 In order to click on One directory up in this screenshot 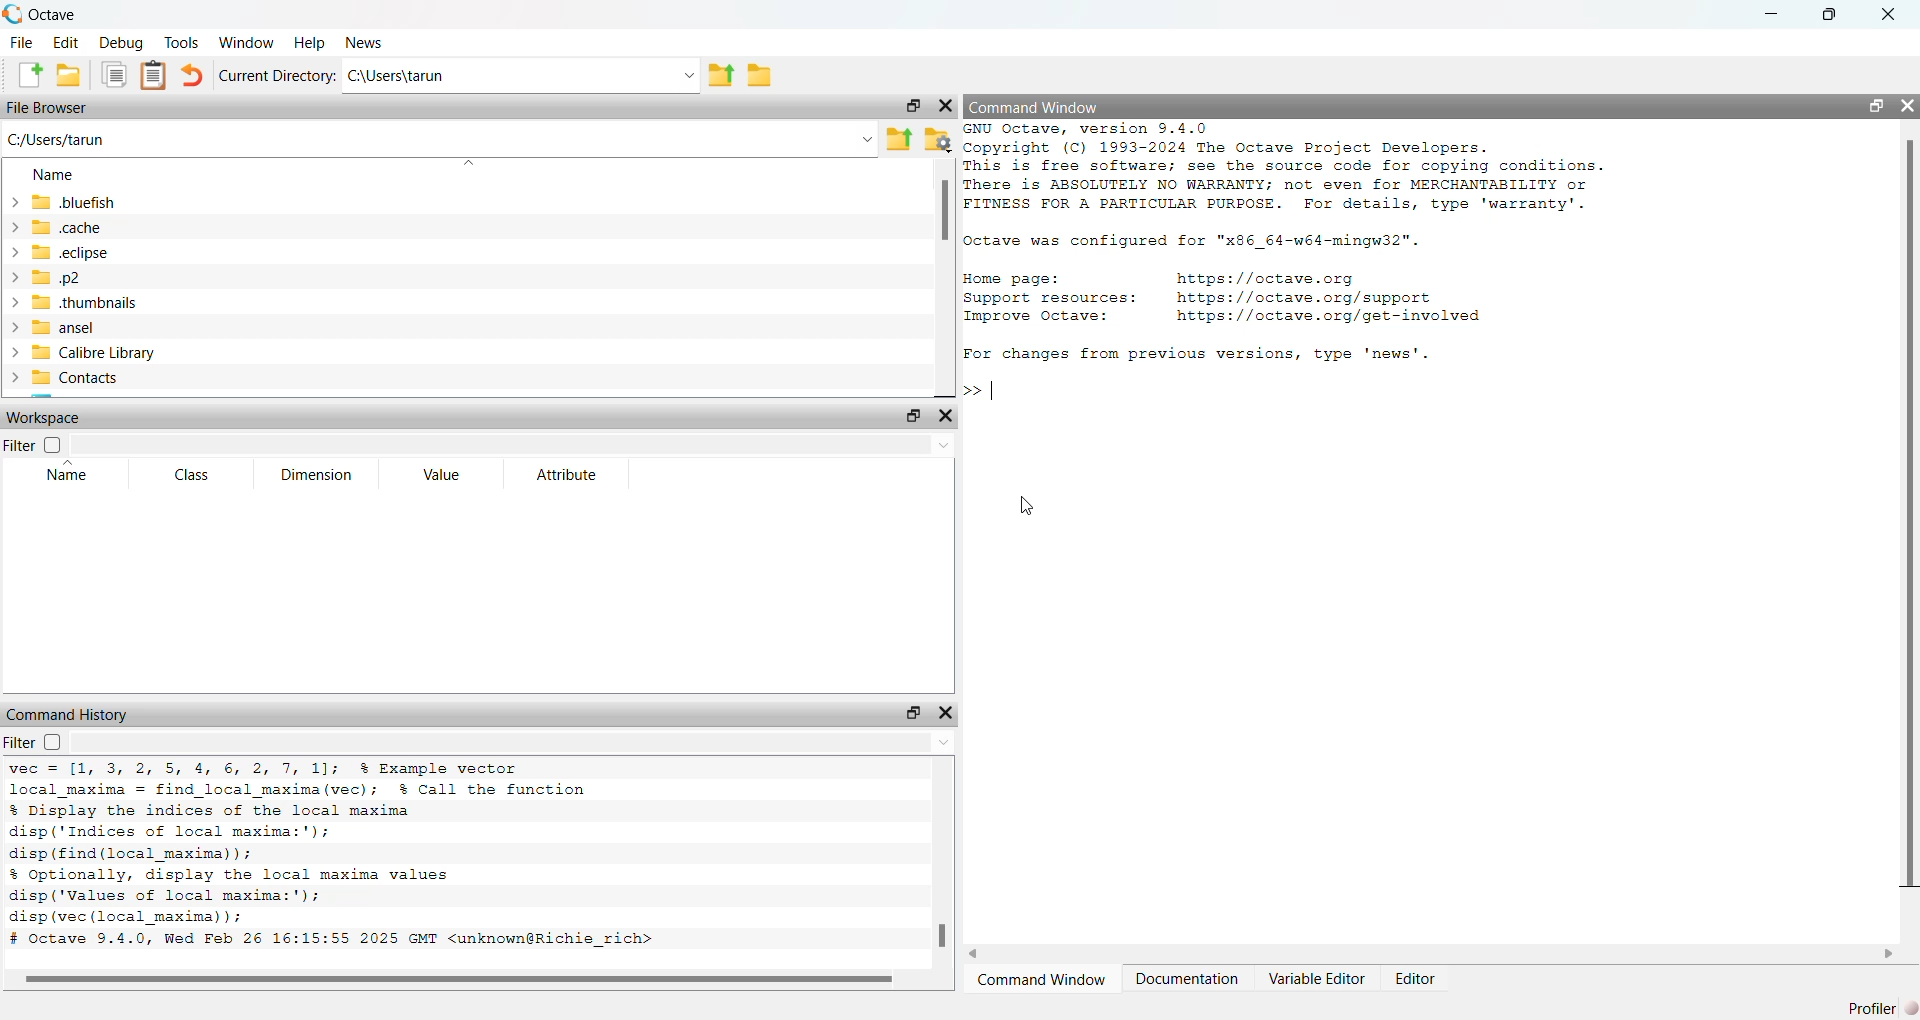, I will do `click(722, 74)`.